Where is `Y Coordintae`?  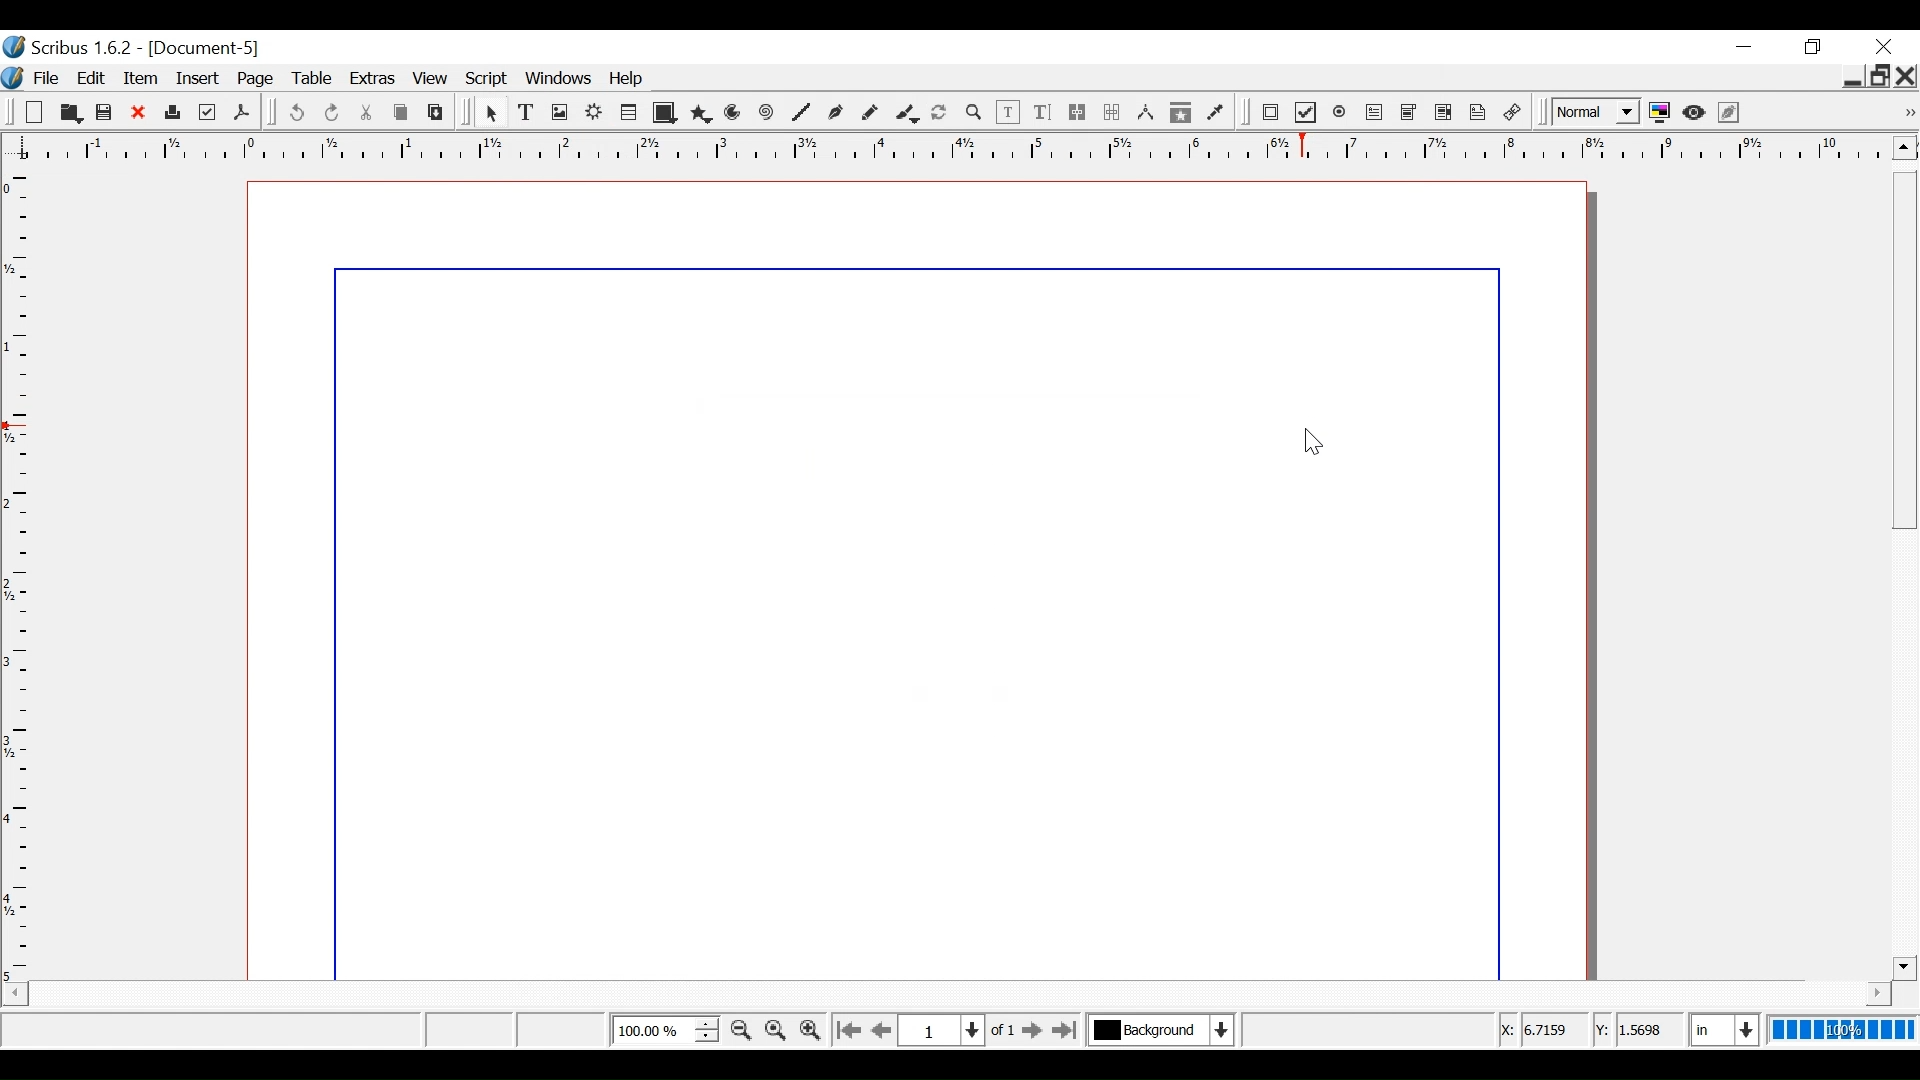
Y Coordintae is located at coordinates (1636, 1031).